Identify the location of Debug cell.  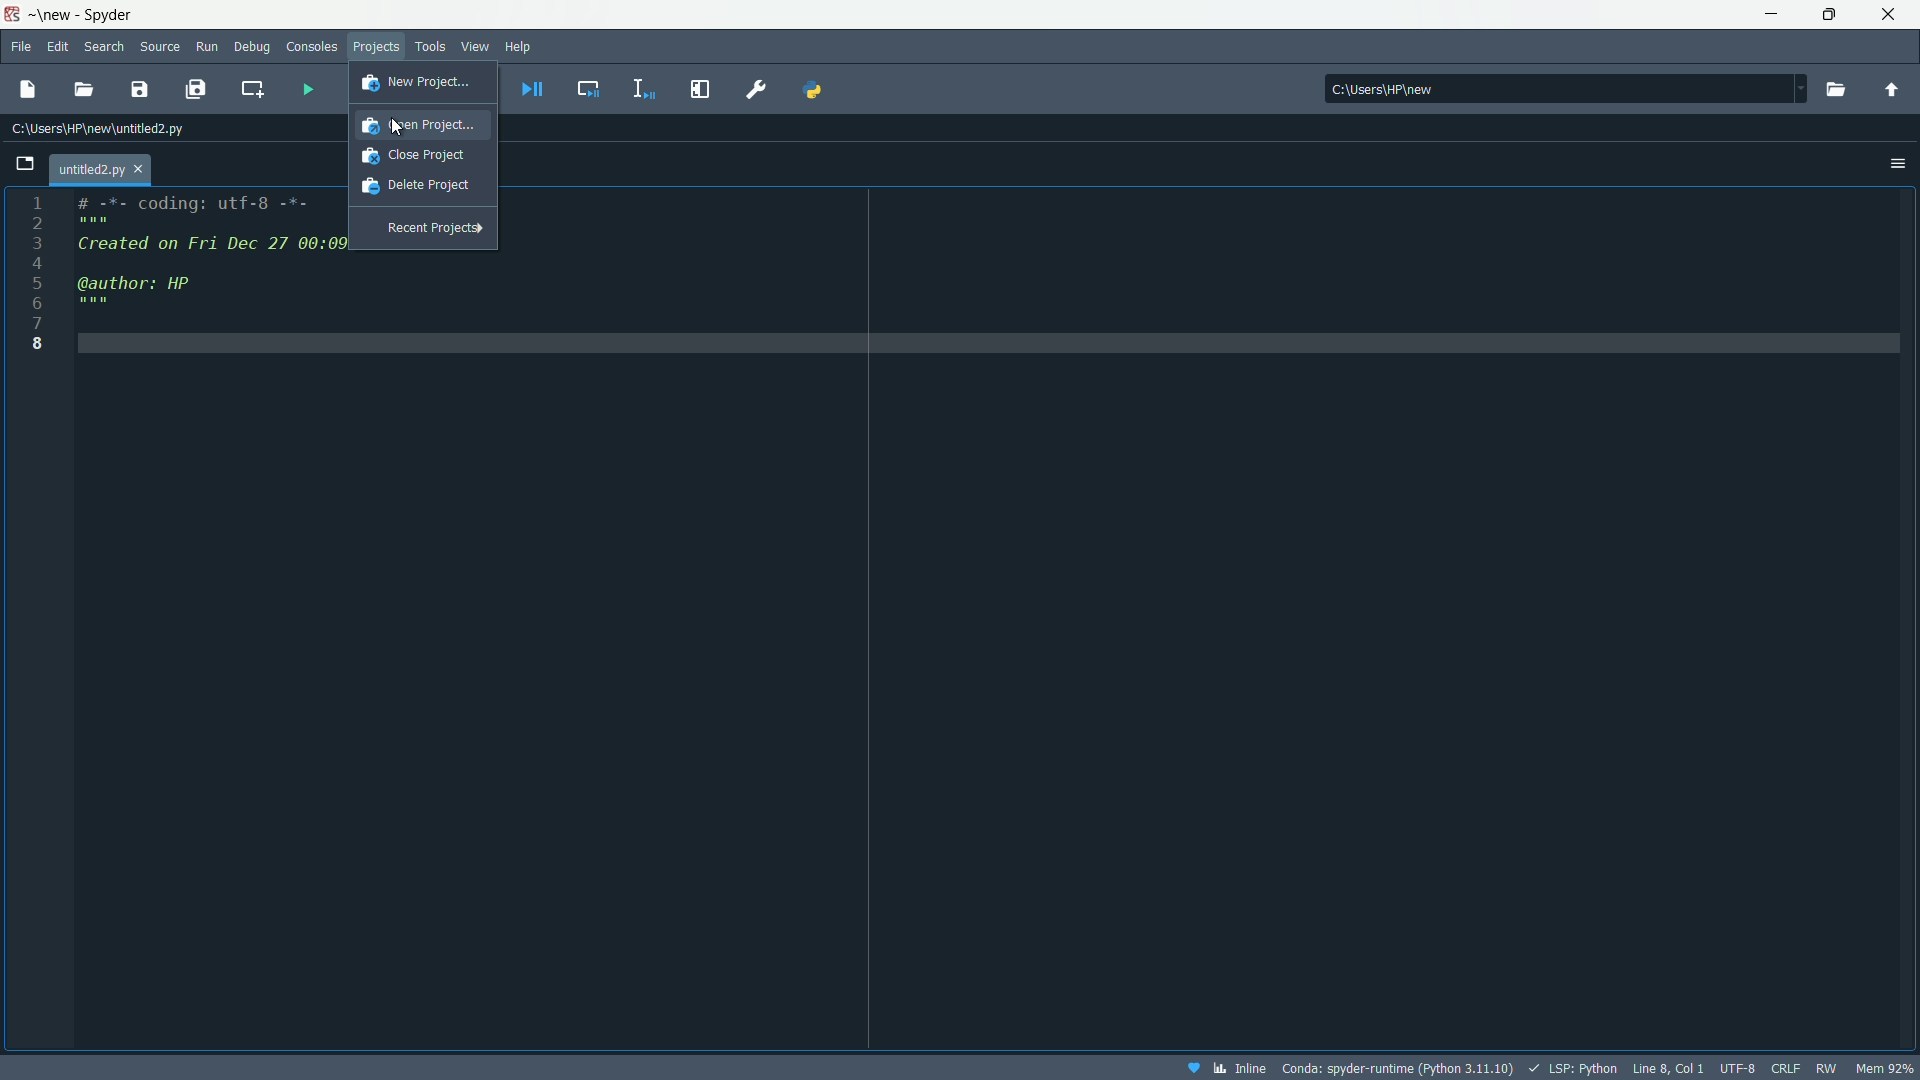
(589, 88).